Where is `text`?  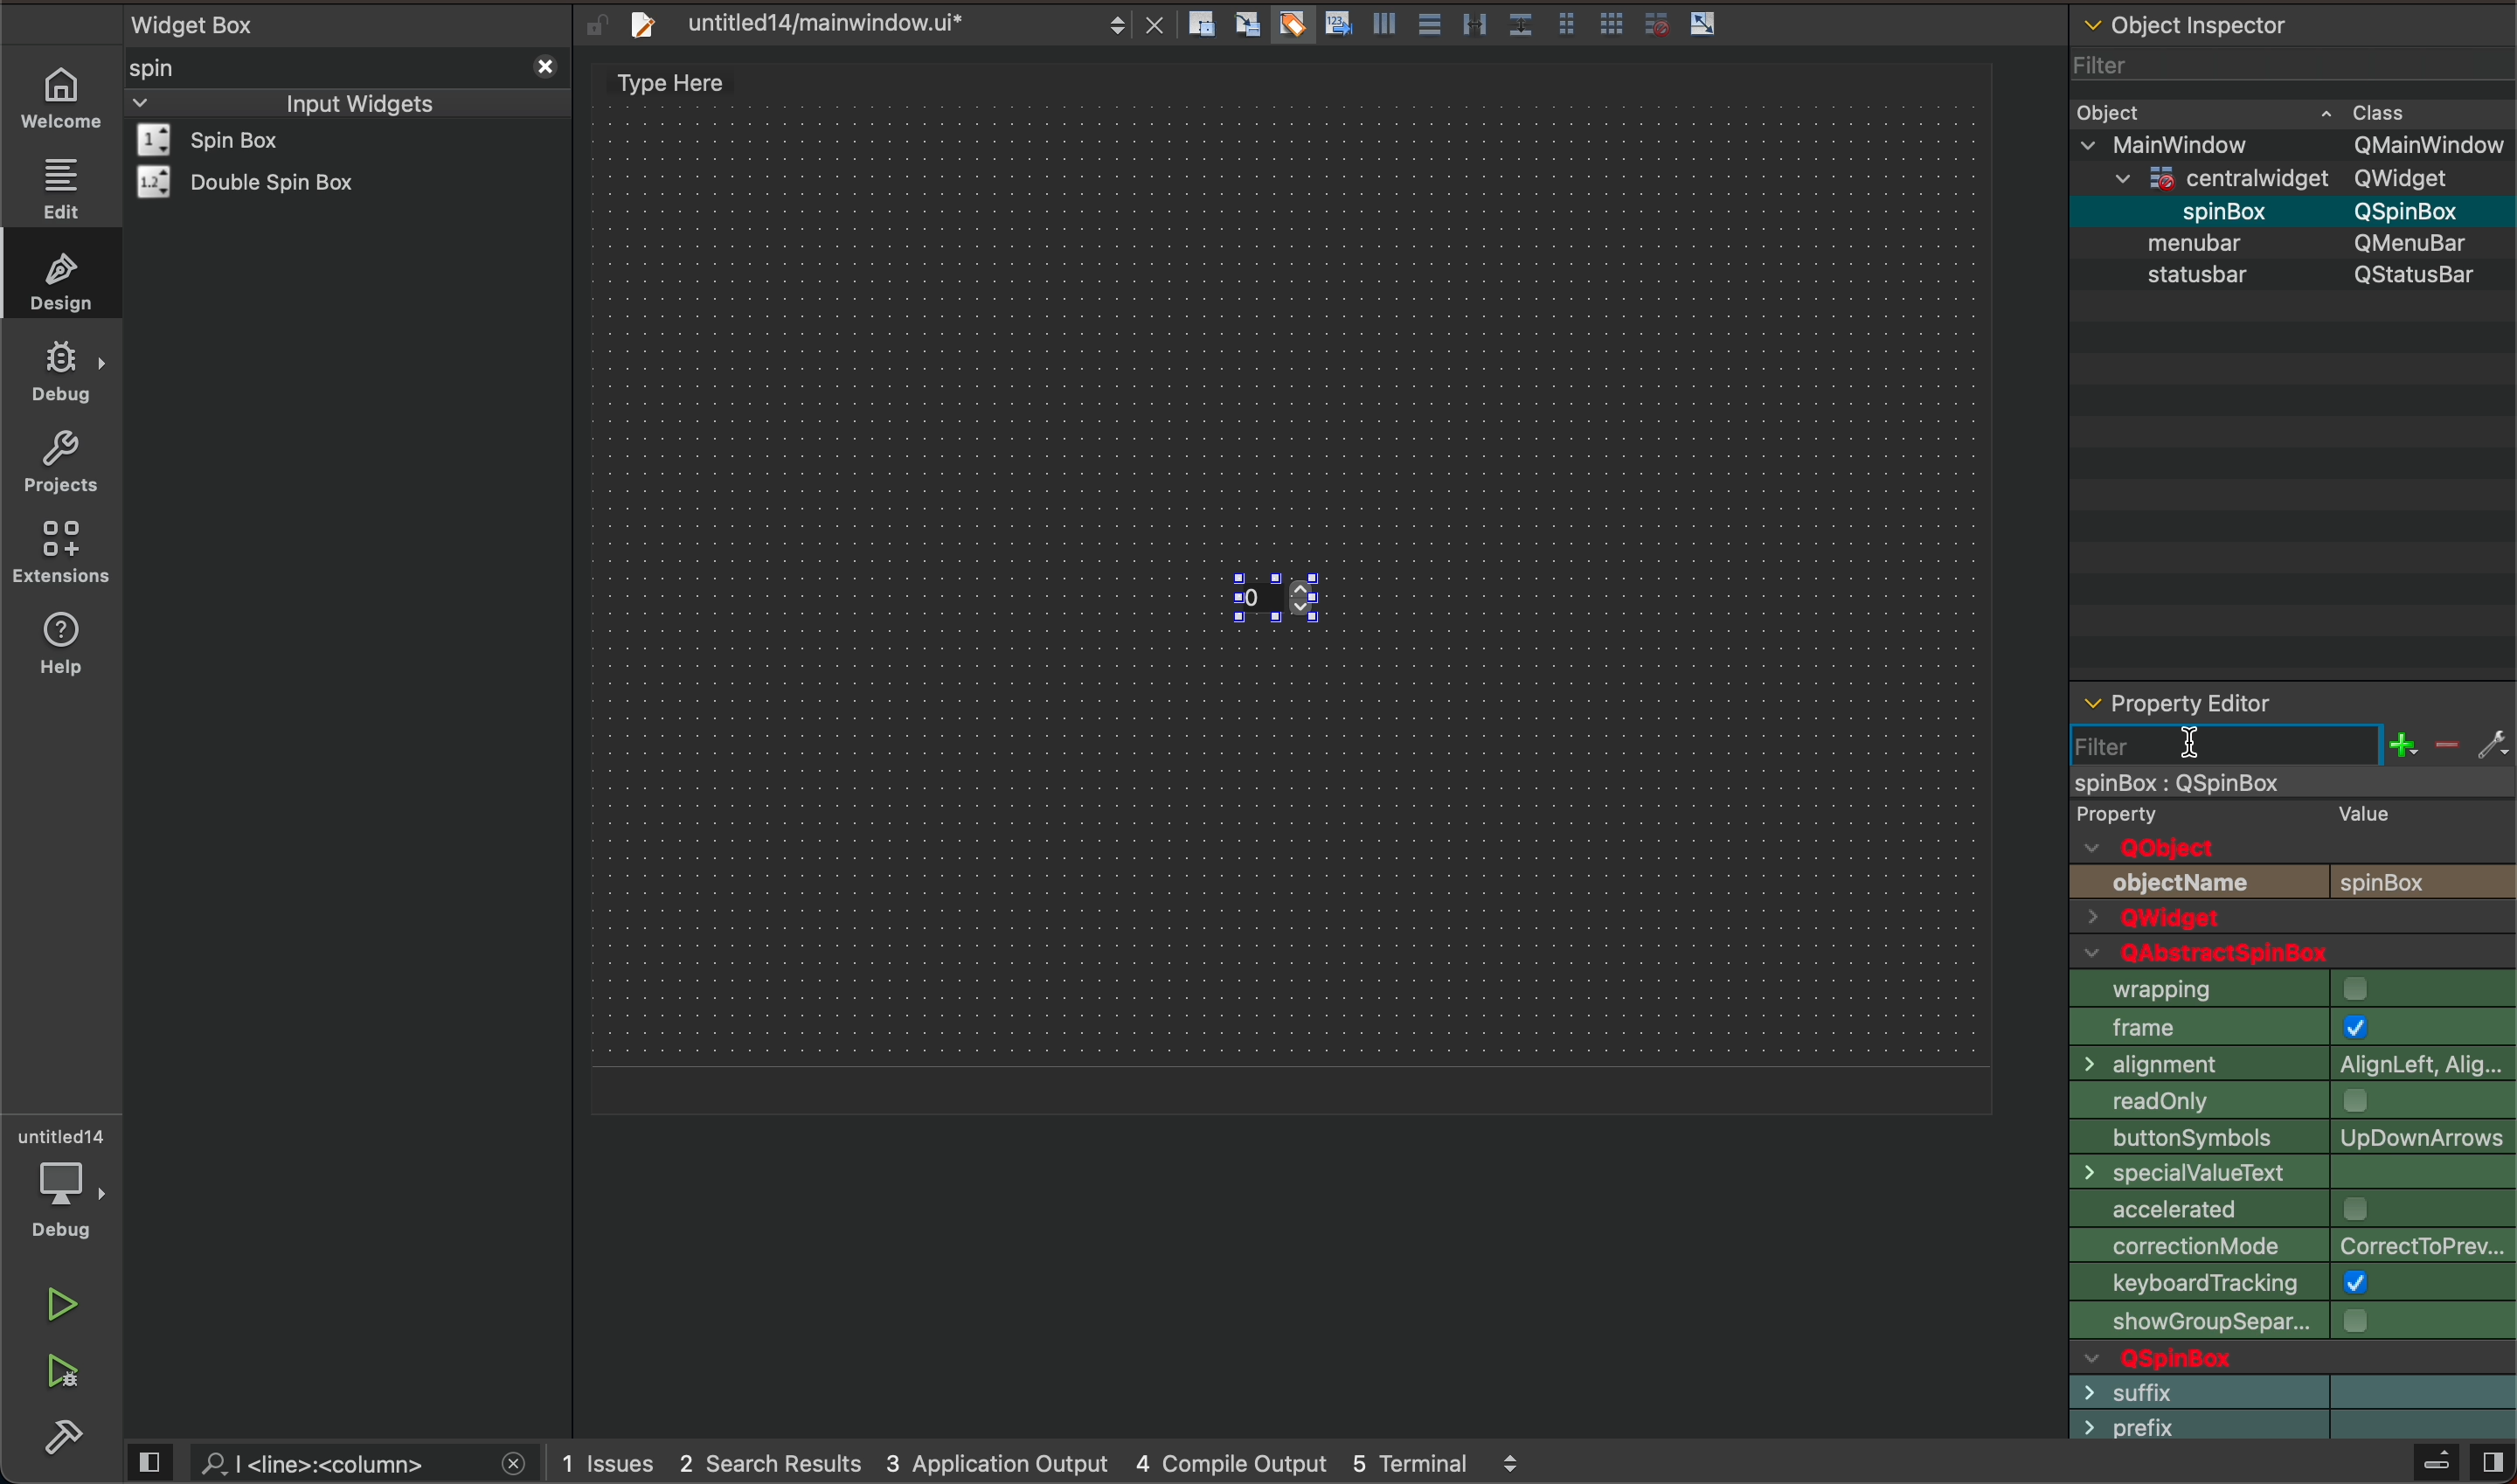
text is located at coordinates (2282, 1319).